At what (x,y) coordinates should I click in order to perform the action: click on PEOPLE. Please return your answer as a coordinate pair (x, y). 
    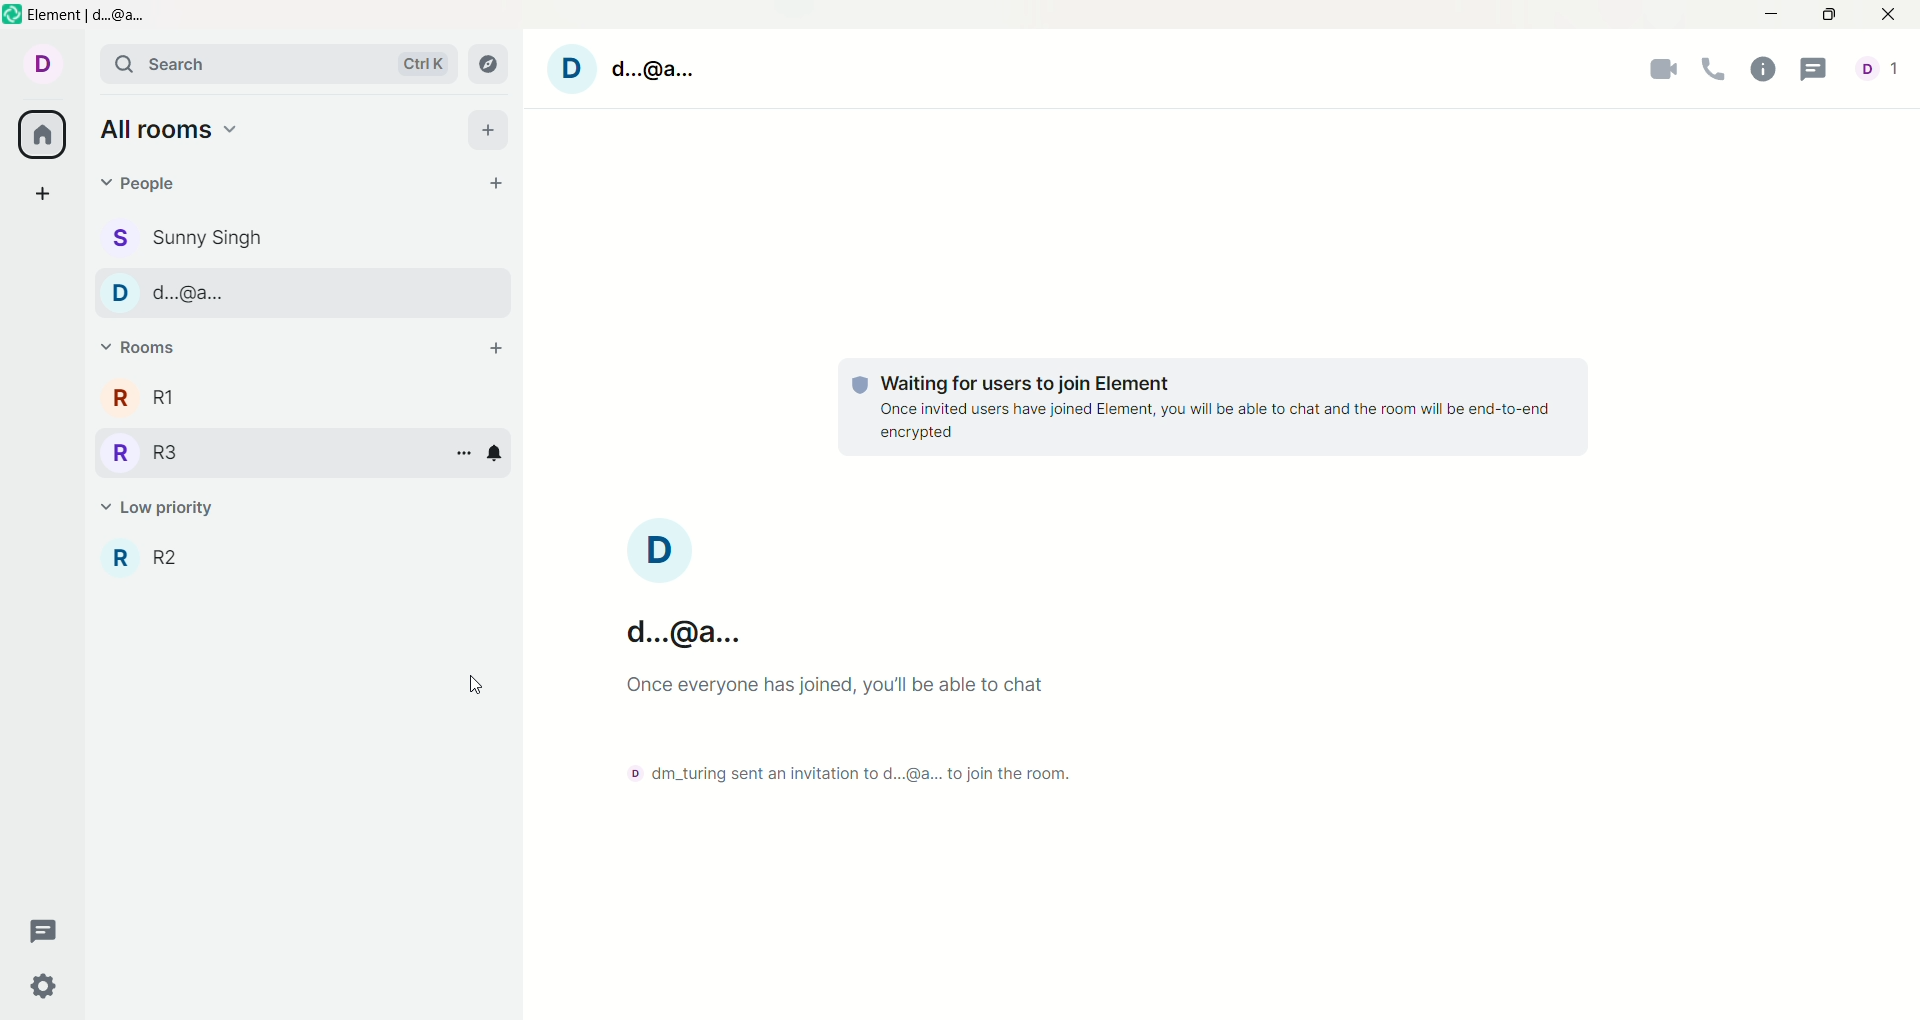
    Looking at the image, I should click on (183, 292).